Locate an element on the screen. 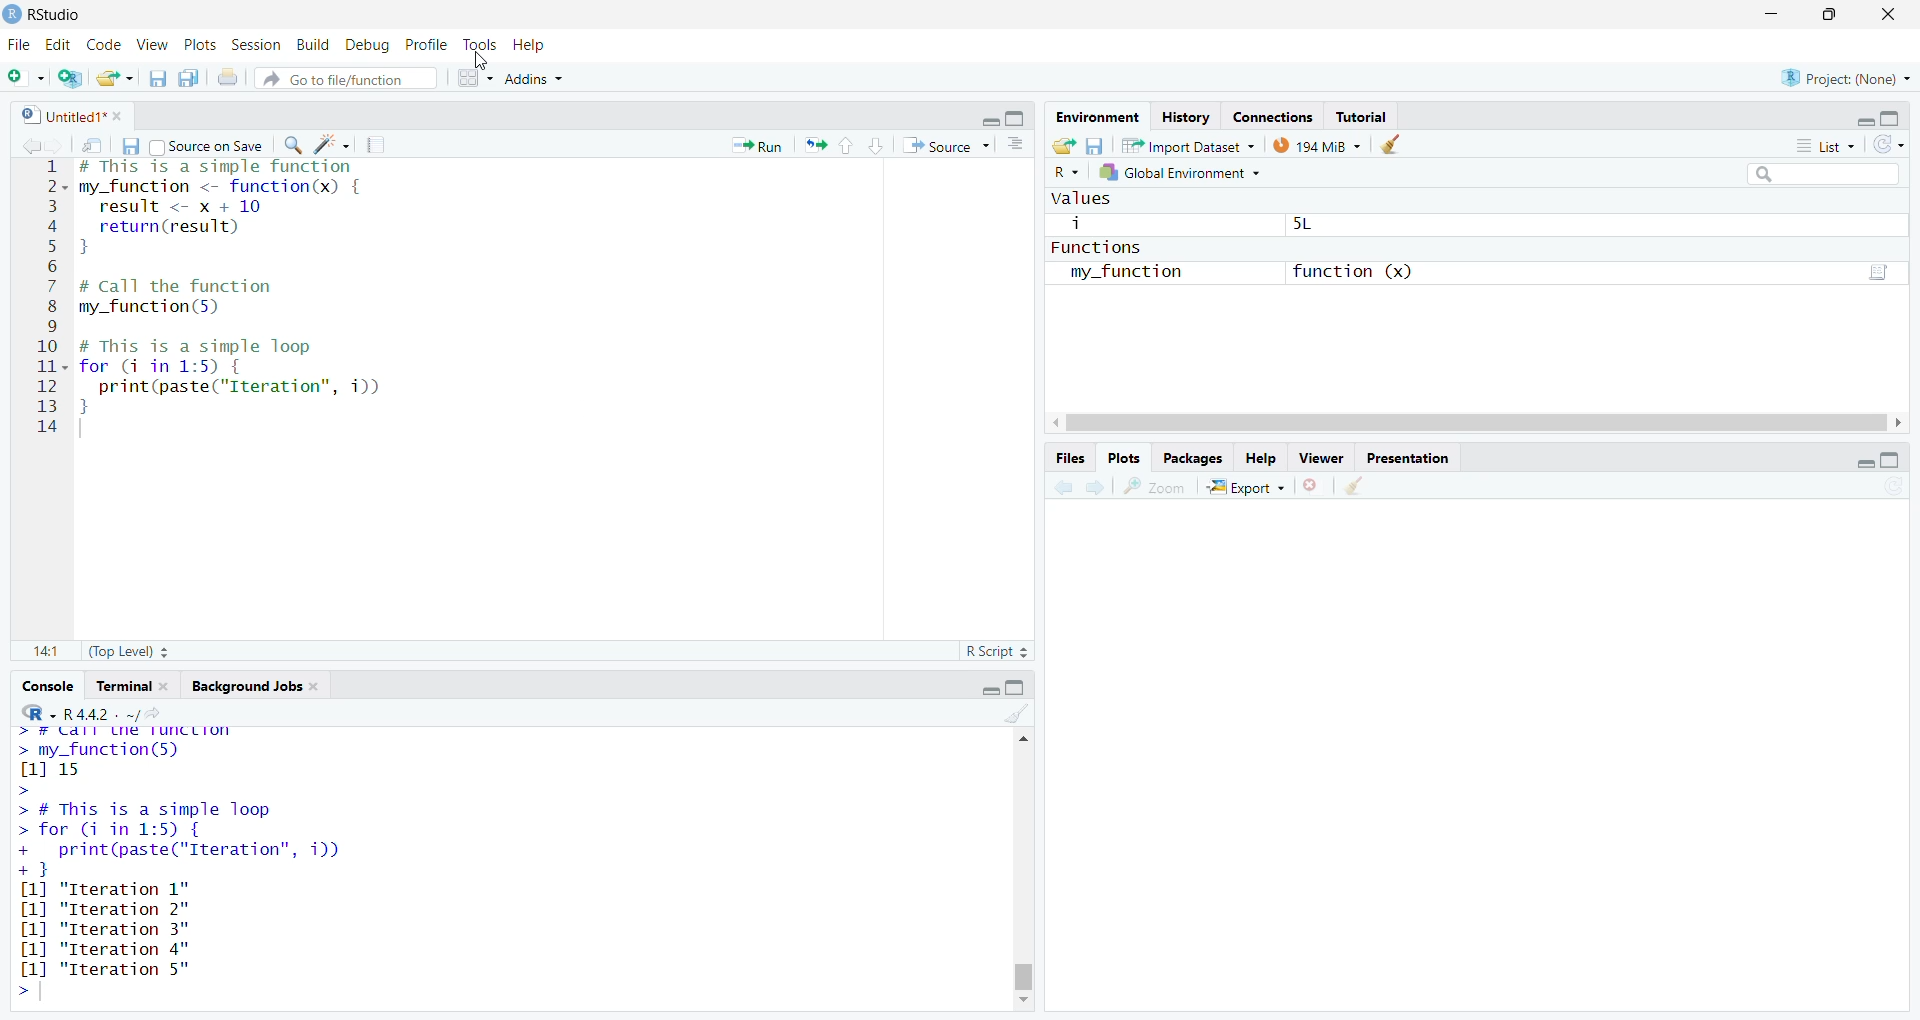  clear all plots is located at coordinates (1360, 486).